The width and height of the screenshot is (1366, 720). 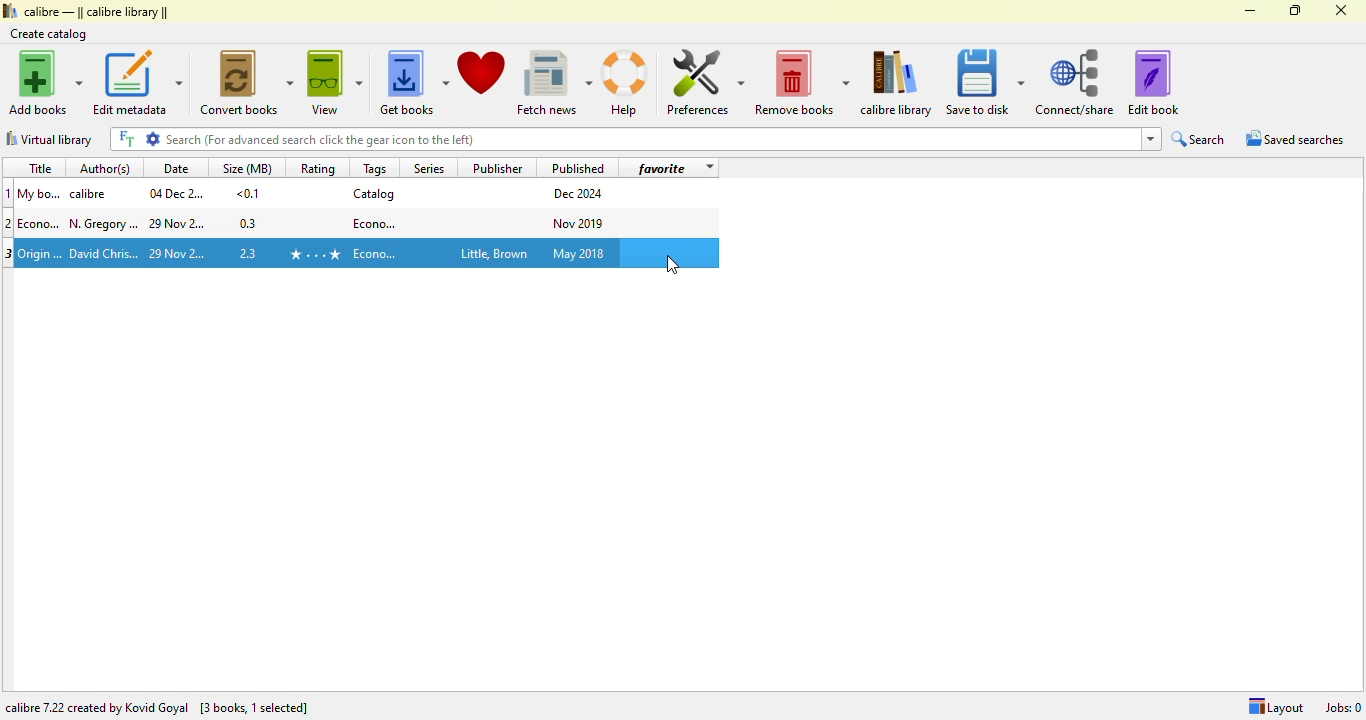 What do you see at coordinates (49, 34) in the screenshot?
I see `create catalog` at bounding box center [49, 34].